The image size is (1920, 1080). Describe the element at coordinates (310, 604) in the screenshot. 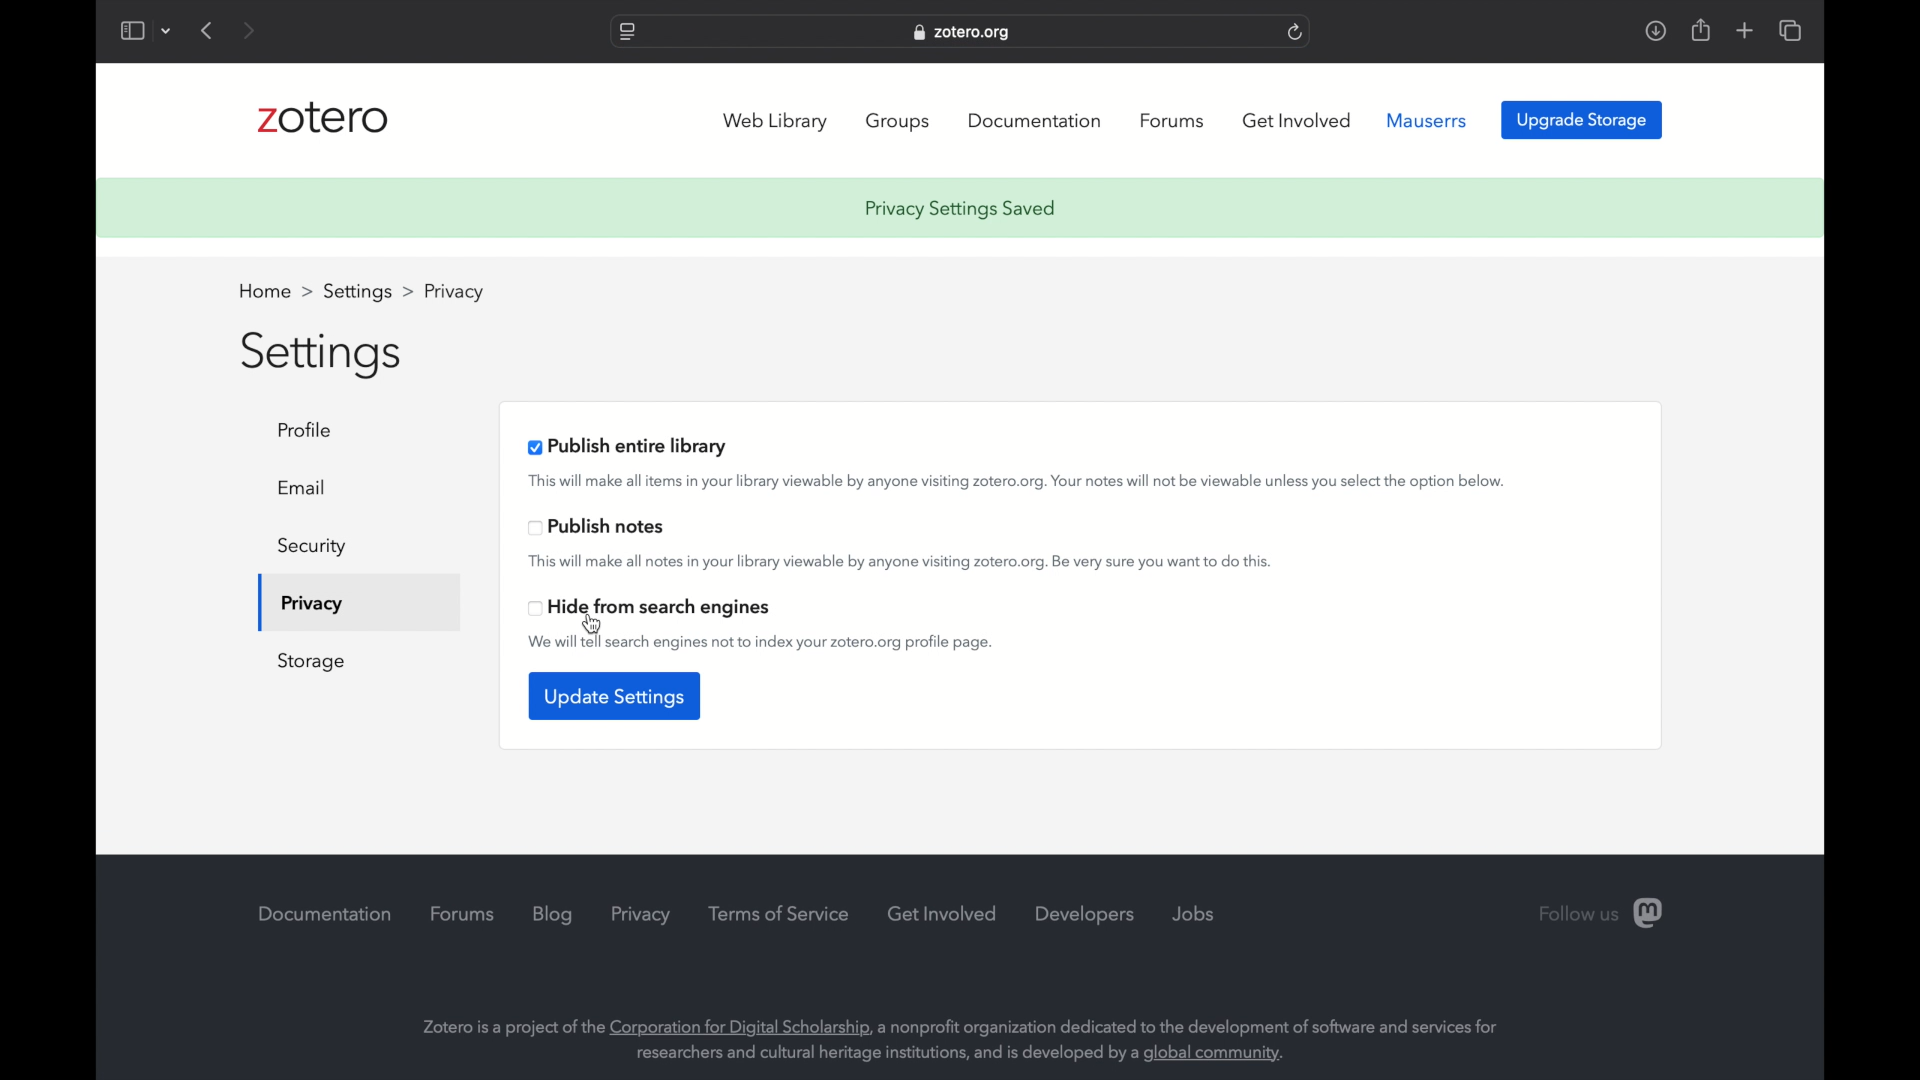

I see `privacy` at that location.